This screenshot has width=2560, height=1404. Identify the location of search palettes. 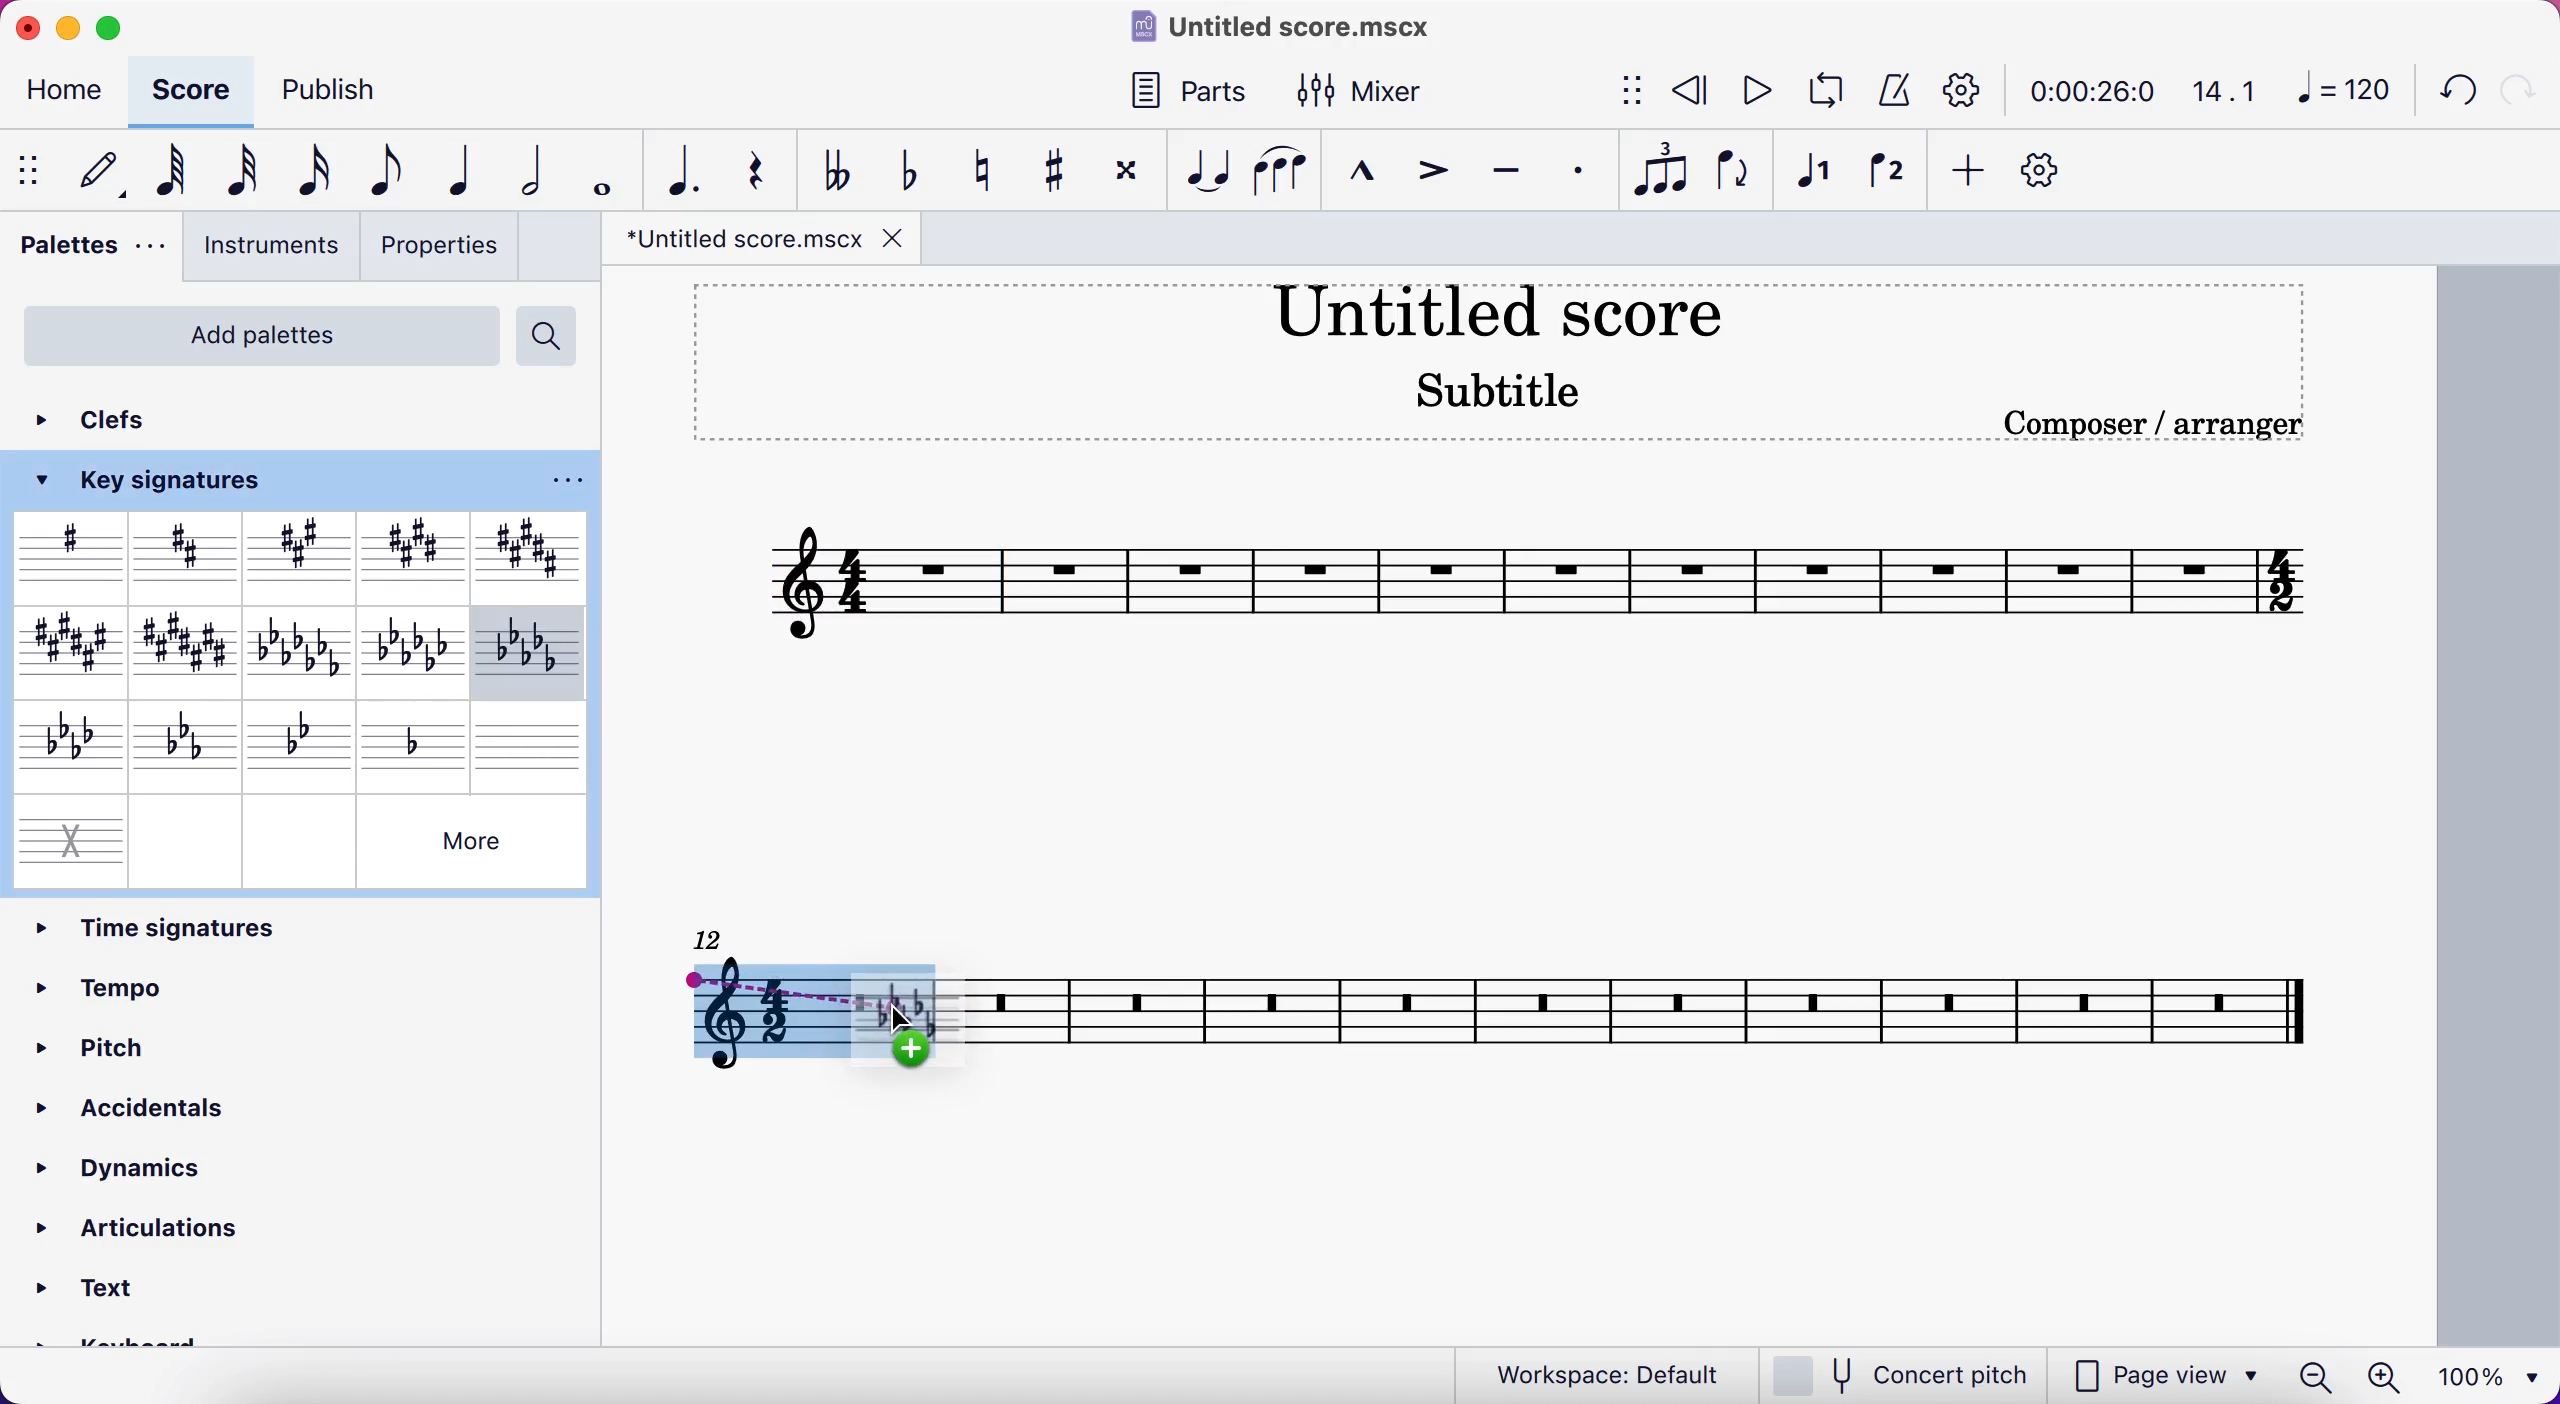
(550, 335).